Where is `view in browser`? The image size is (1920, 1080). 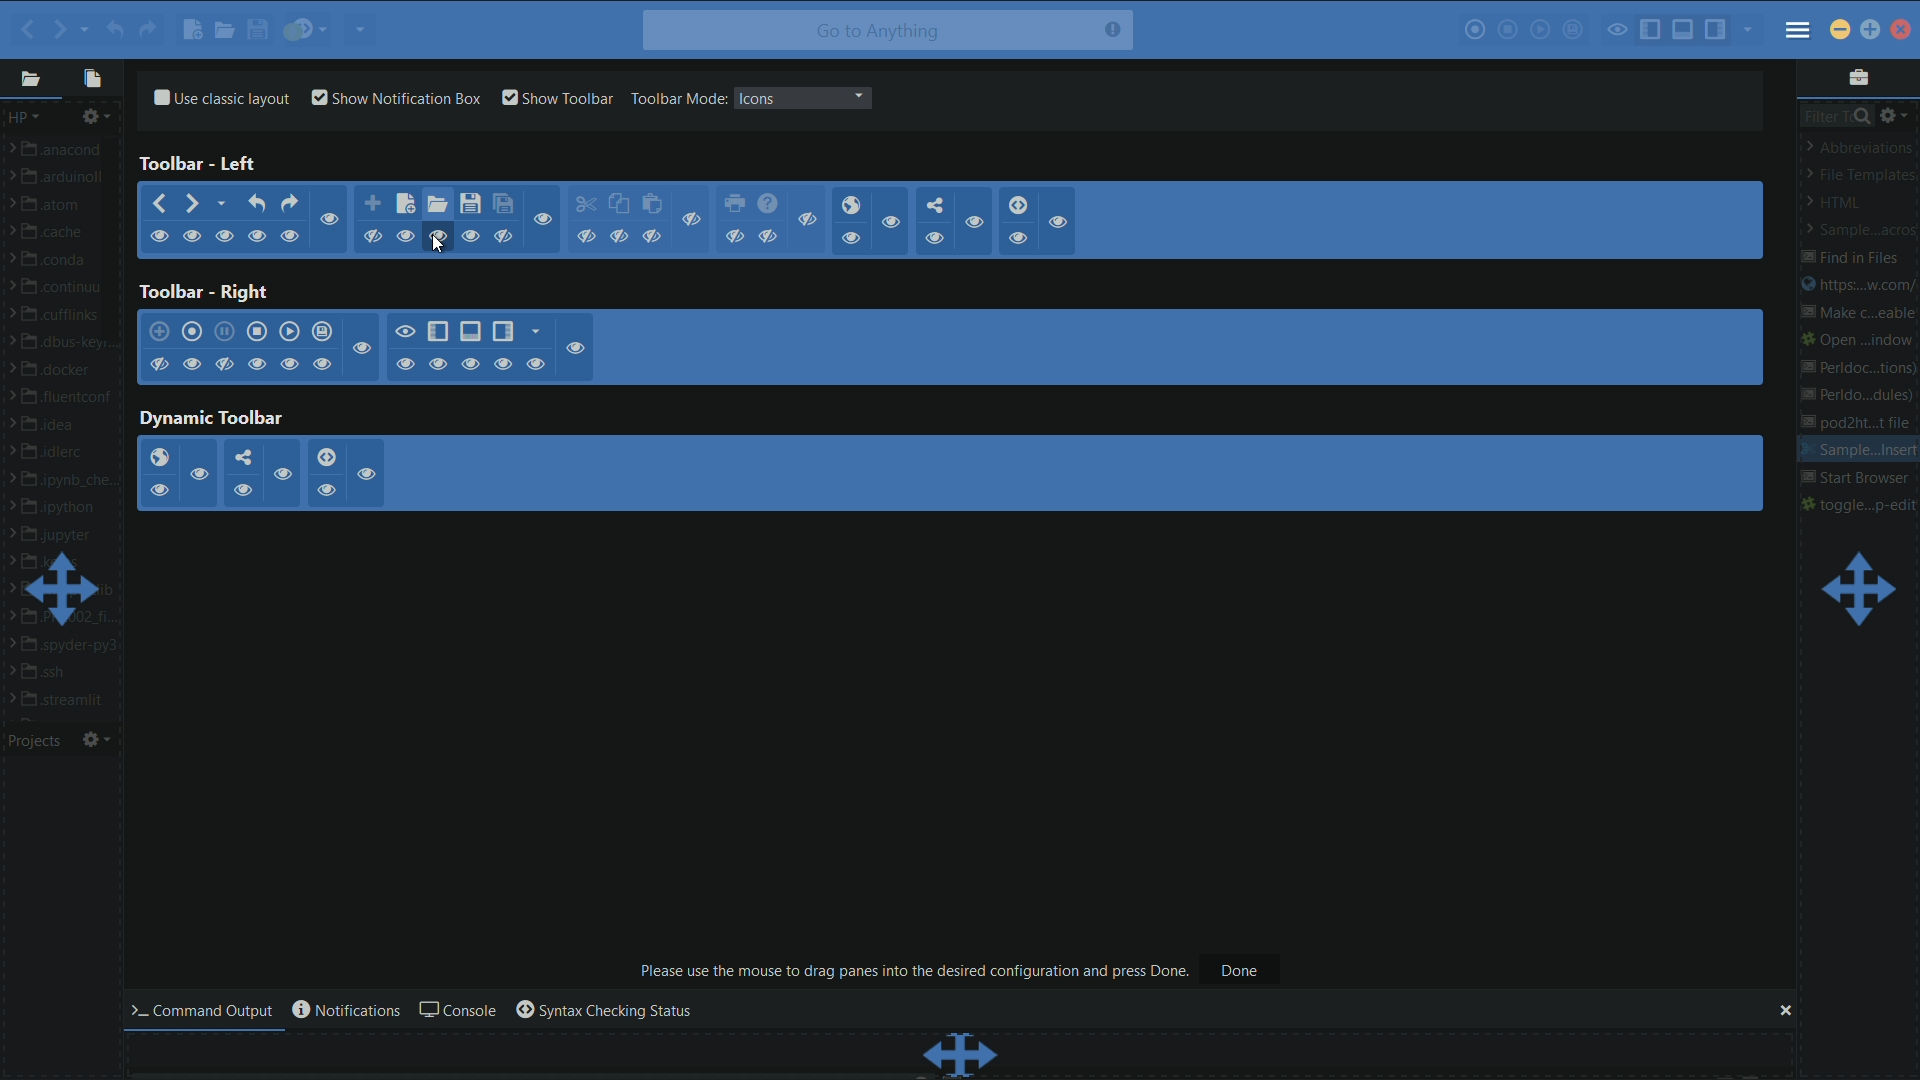 view in browser is located at coordinates (158, 458).